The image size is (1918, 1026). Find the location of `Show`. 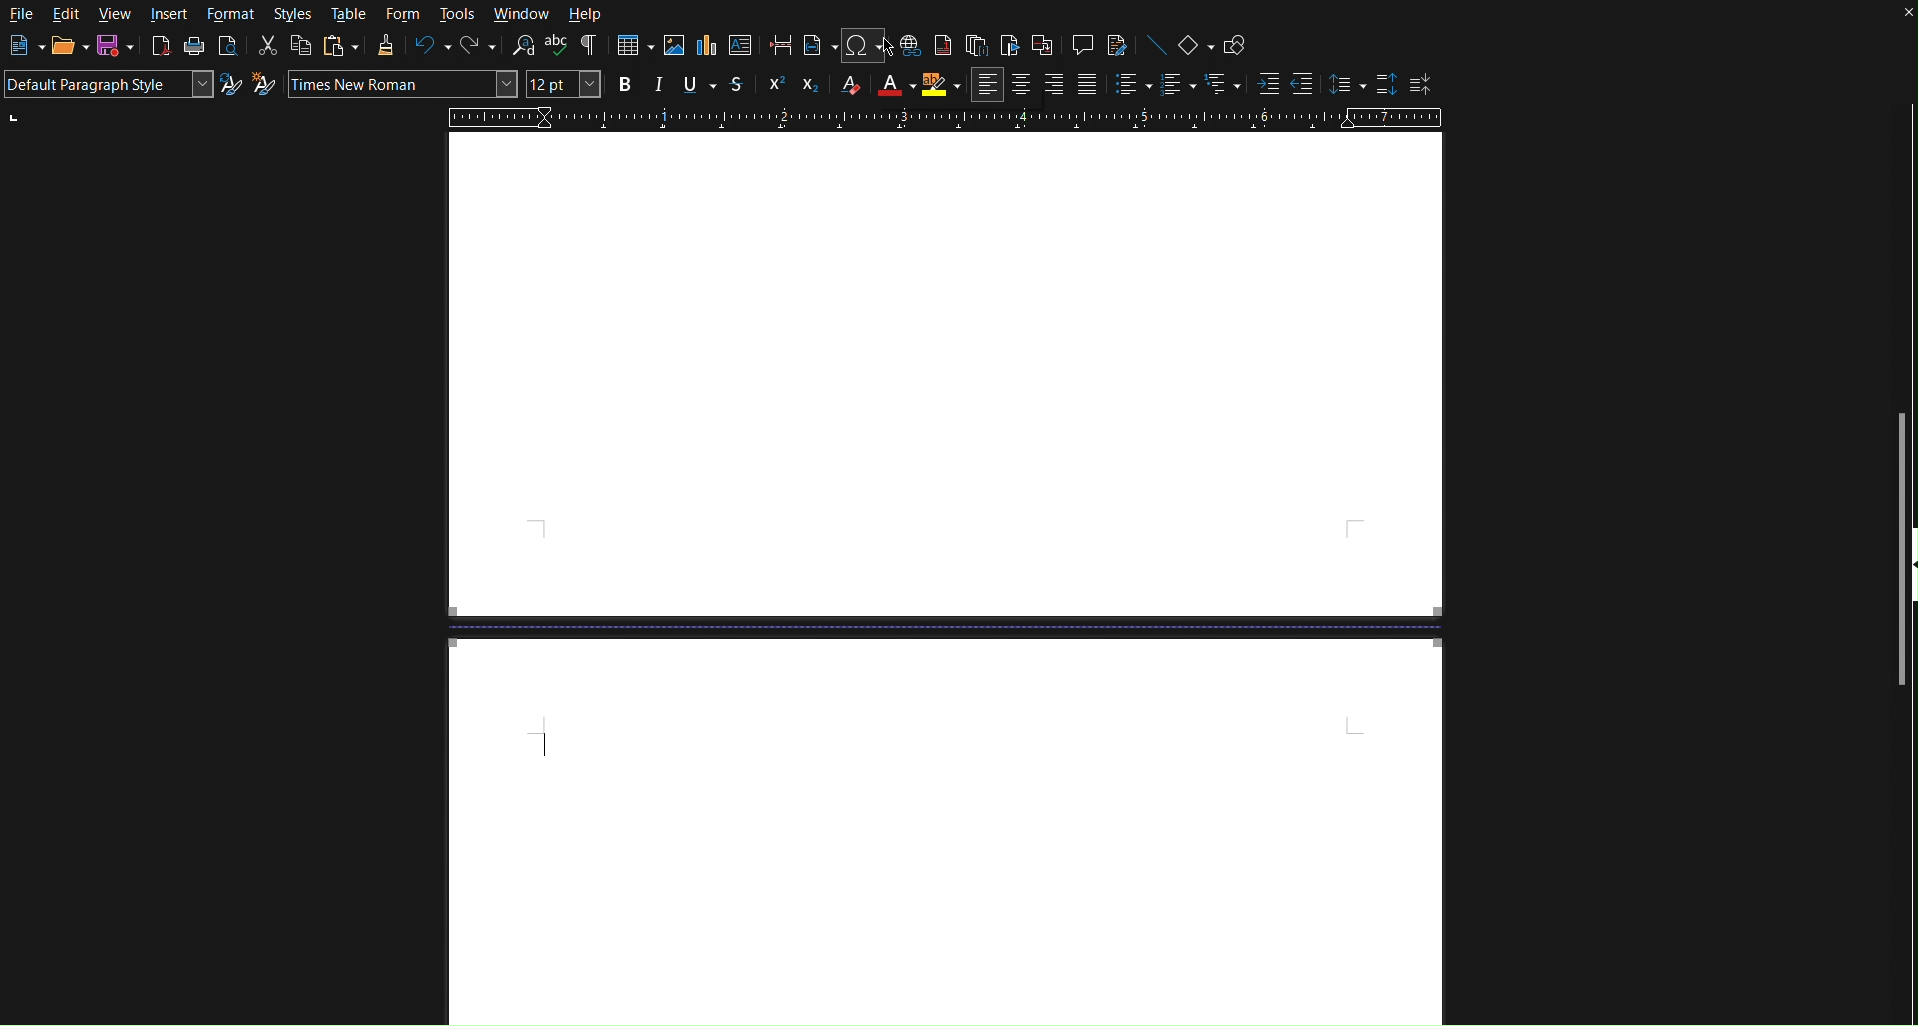

Show is located at coordinates (1906, 580).